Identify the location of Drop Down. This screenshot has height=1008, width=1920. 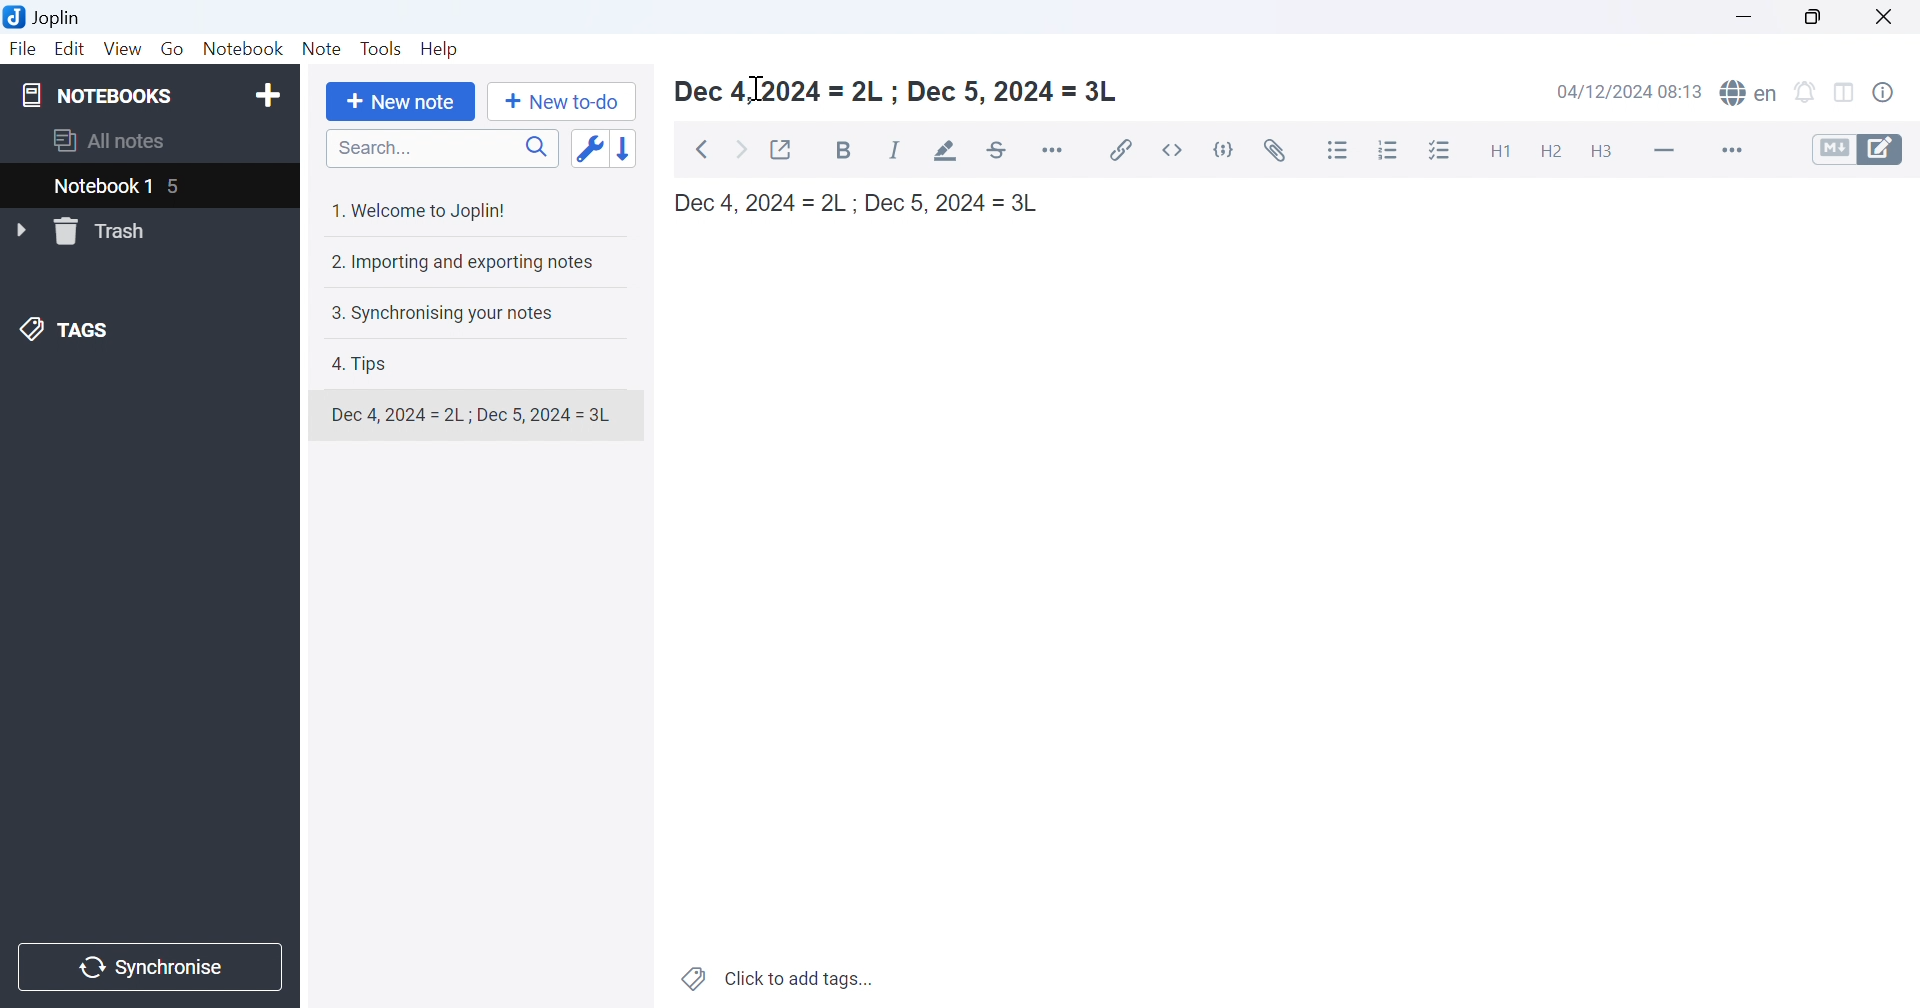
(20, 229).